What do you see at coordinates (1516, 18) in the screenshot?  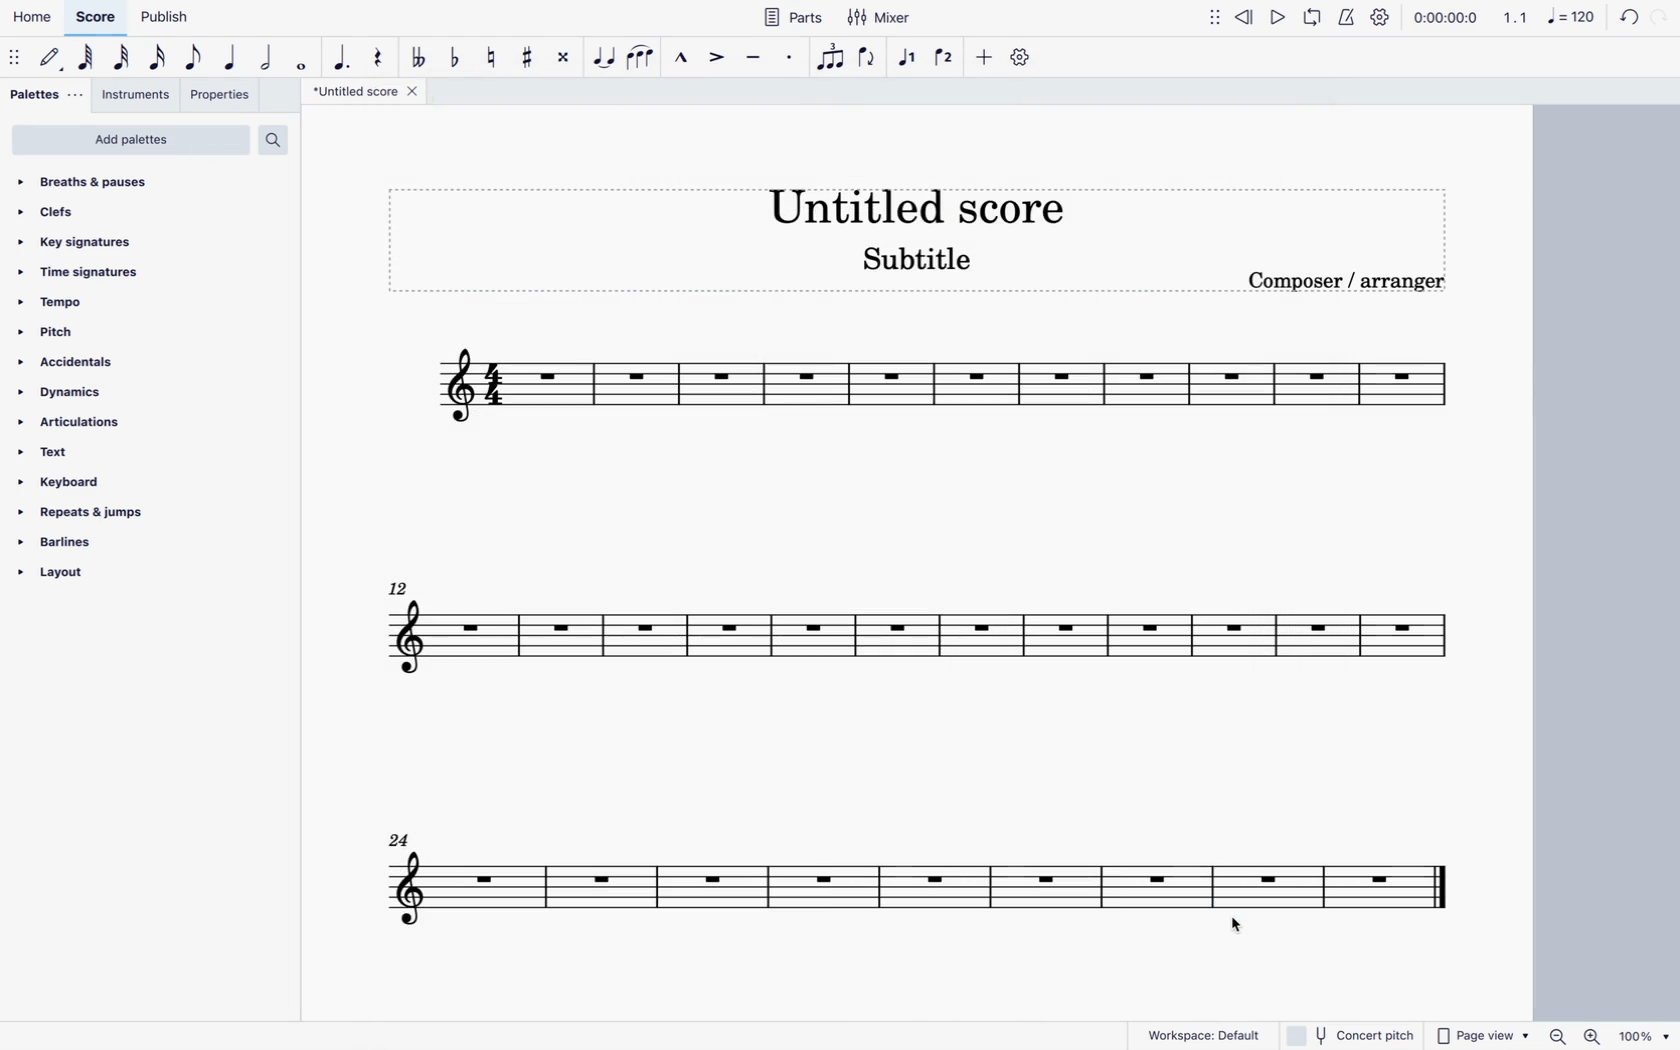 I see `1.1` at bounding box center [1516, 18].